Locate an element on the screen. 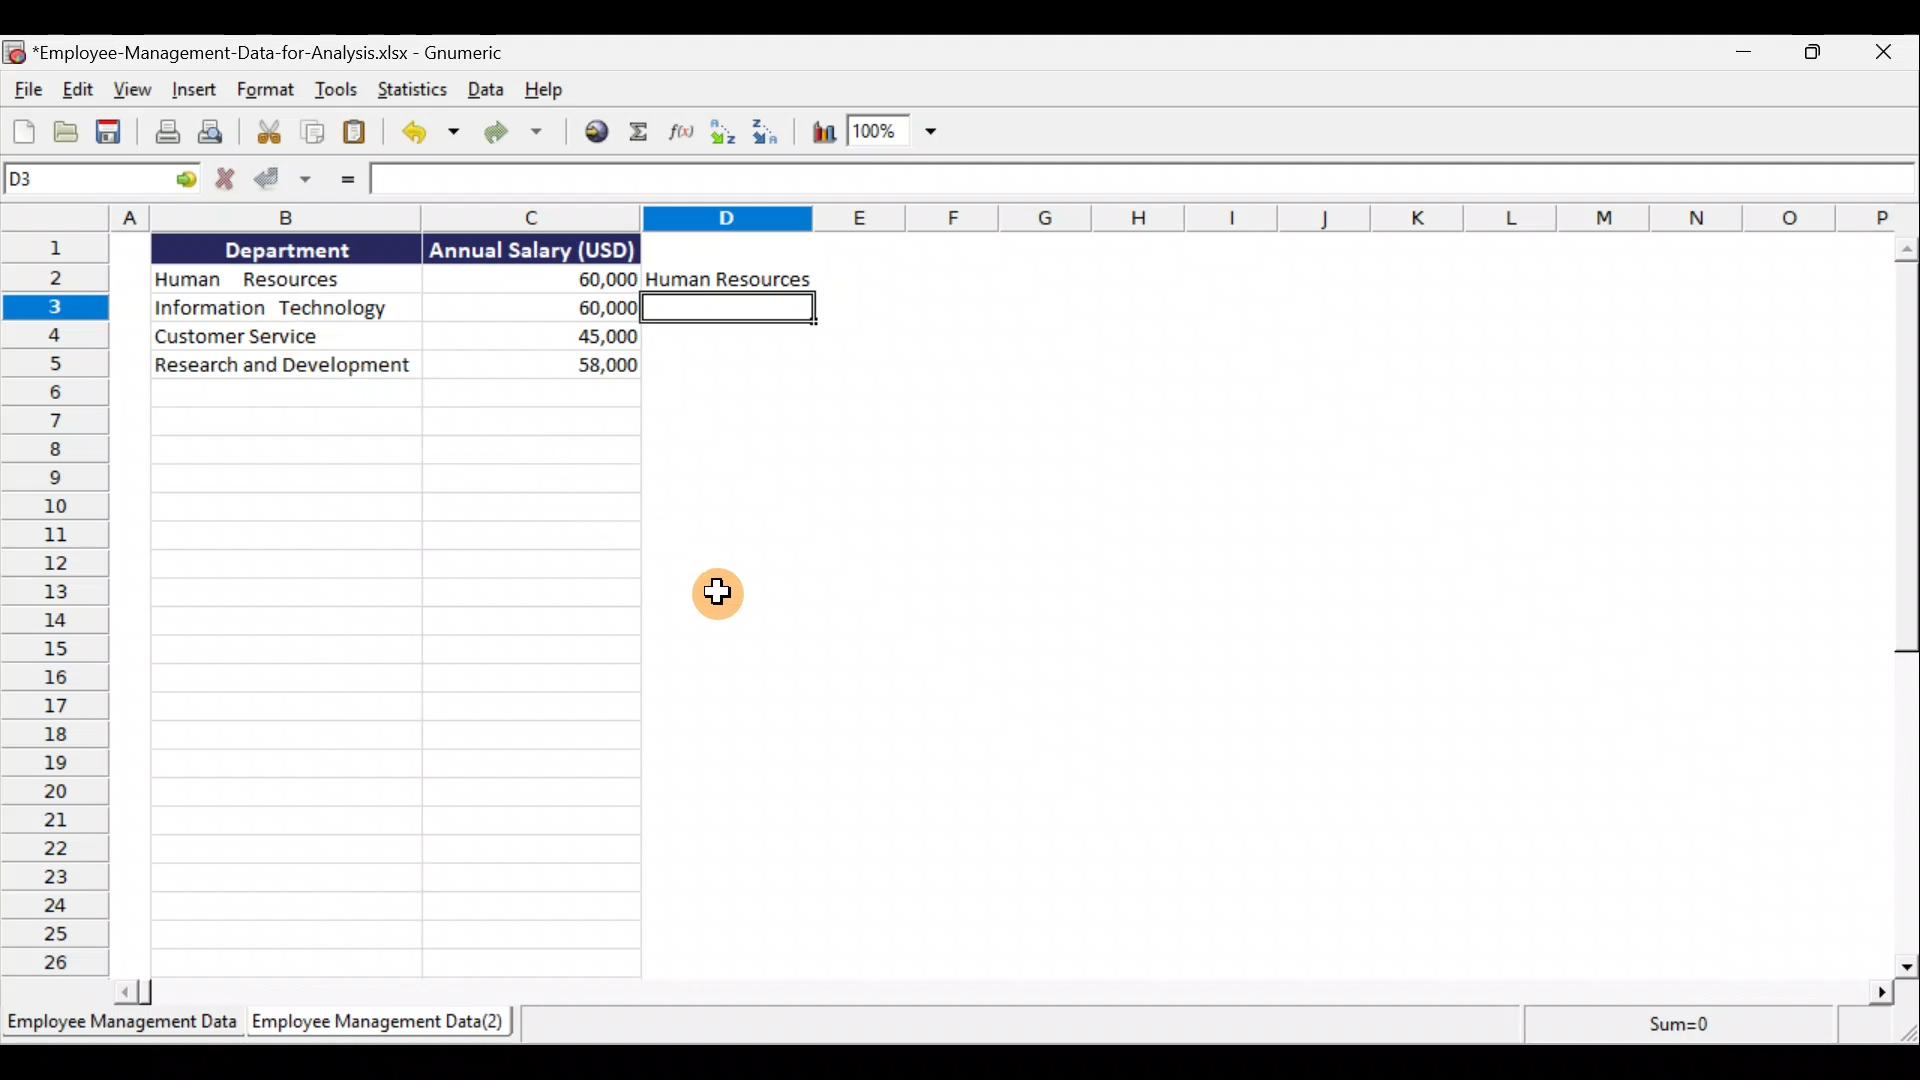  Sort descending is located at coordinates (773, 133).